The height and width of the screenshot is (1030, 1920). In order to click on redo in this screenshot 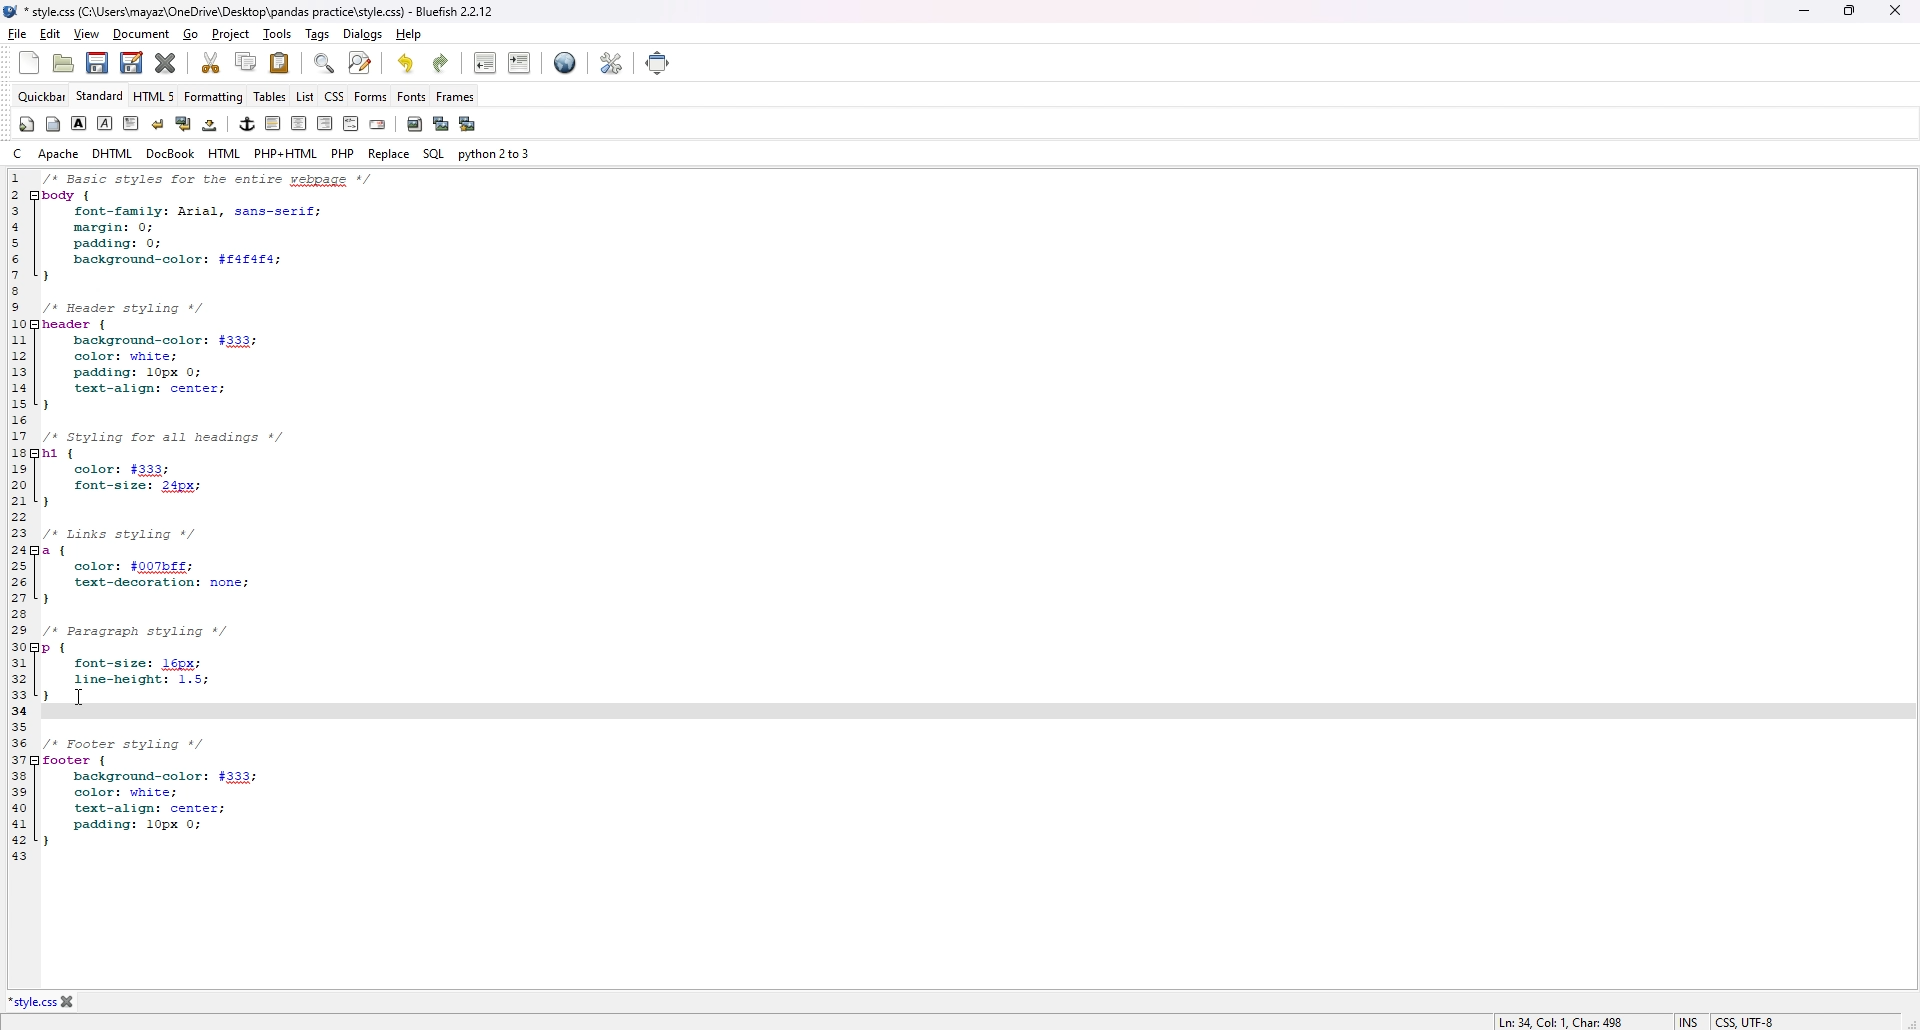, I will do `click(443, 64)`.